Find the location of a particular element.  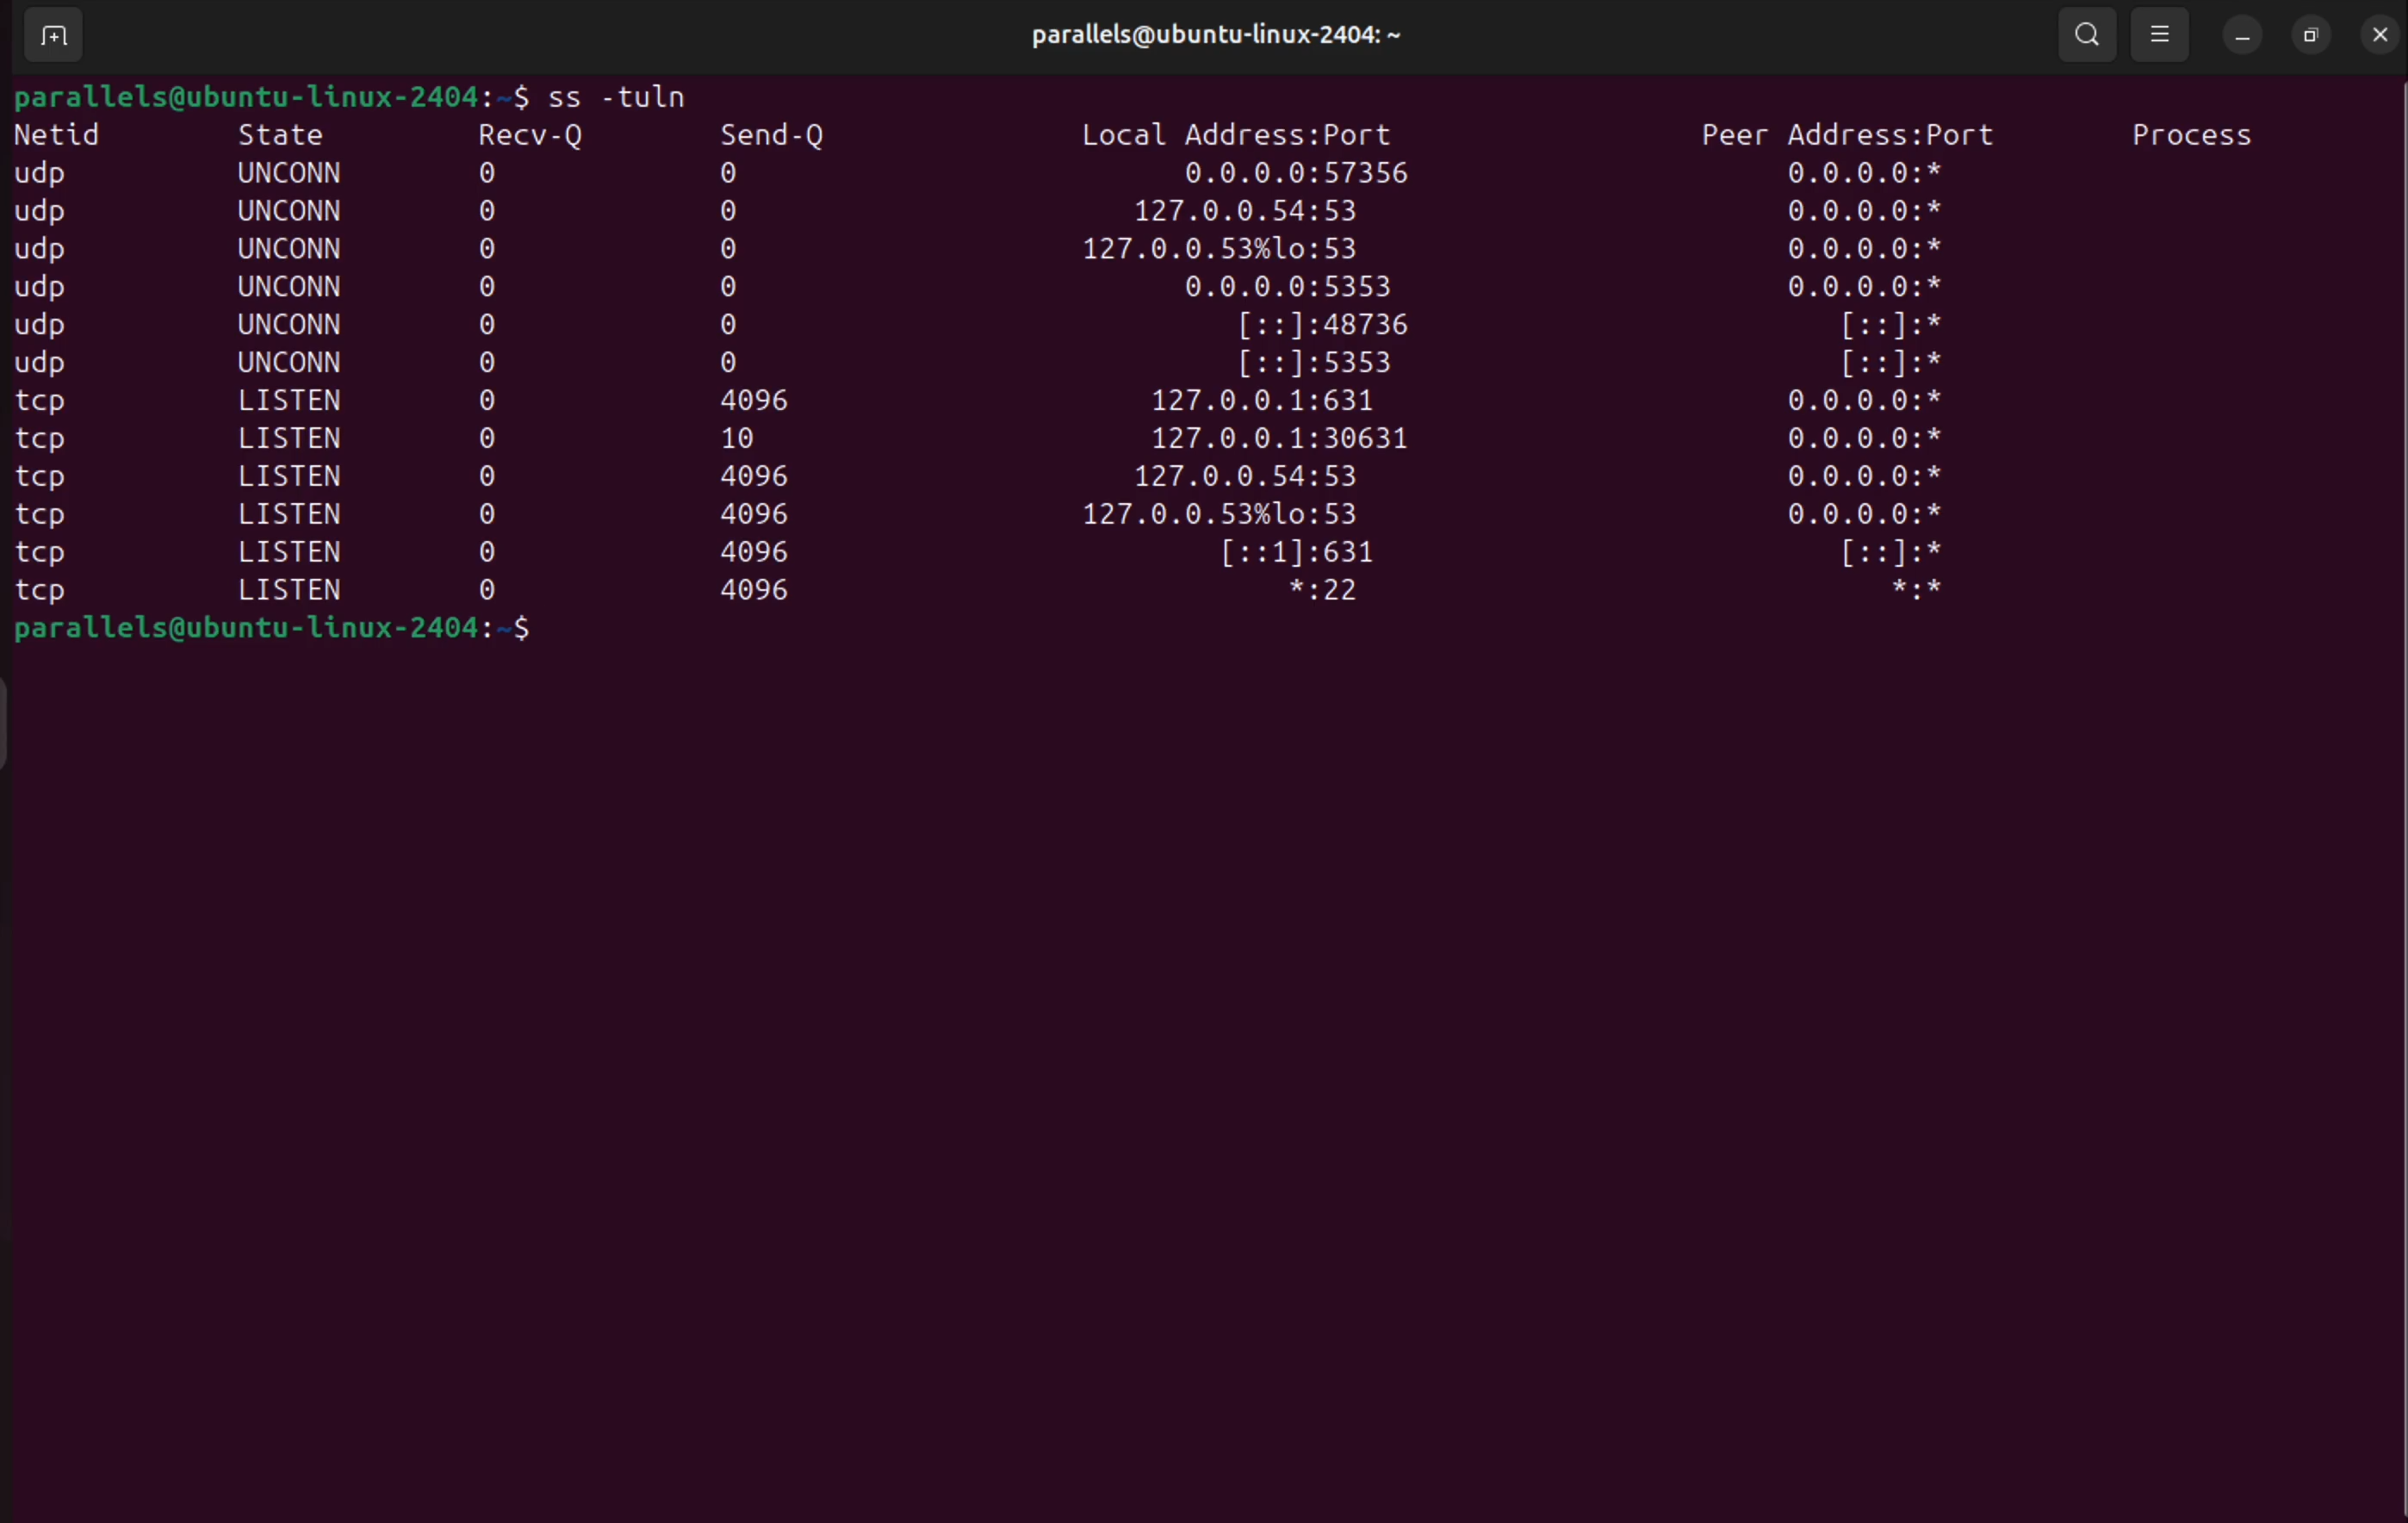

0 is located at coordinates (497, 174).